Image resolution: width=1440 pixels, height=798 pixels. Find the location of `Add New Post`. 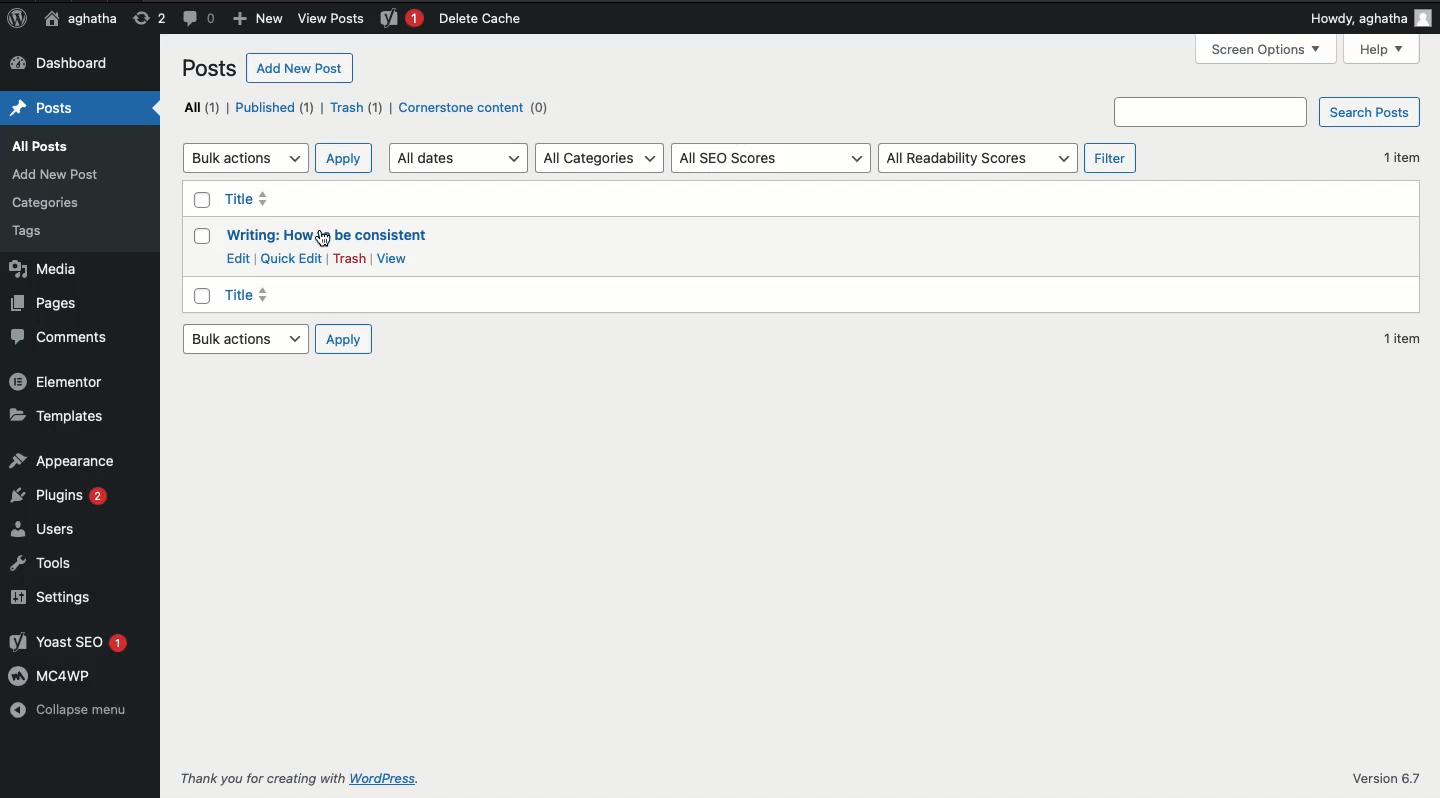

Add New Post is located at coordinates (60, 174).